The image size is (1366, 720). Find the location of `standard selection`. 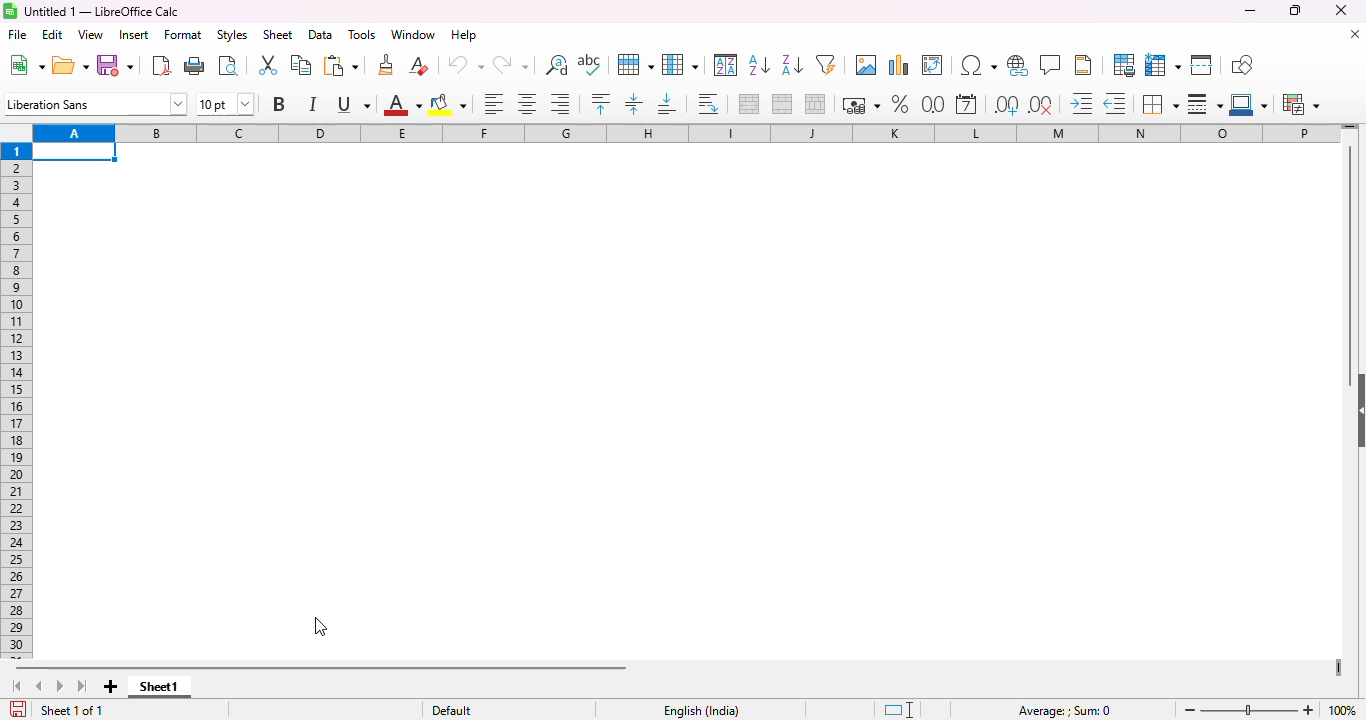

standard selection is located at coordinates (900, 709).